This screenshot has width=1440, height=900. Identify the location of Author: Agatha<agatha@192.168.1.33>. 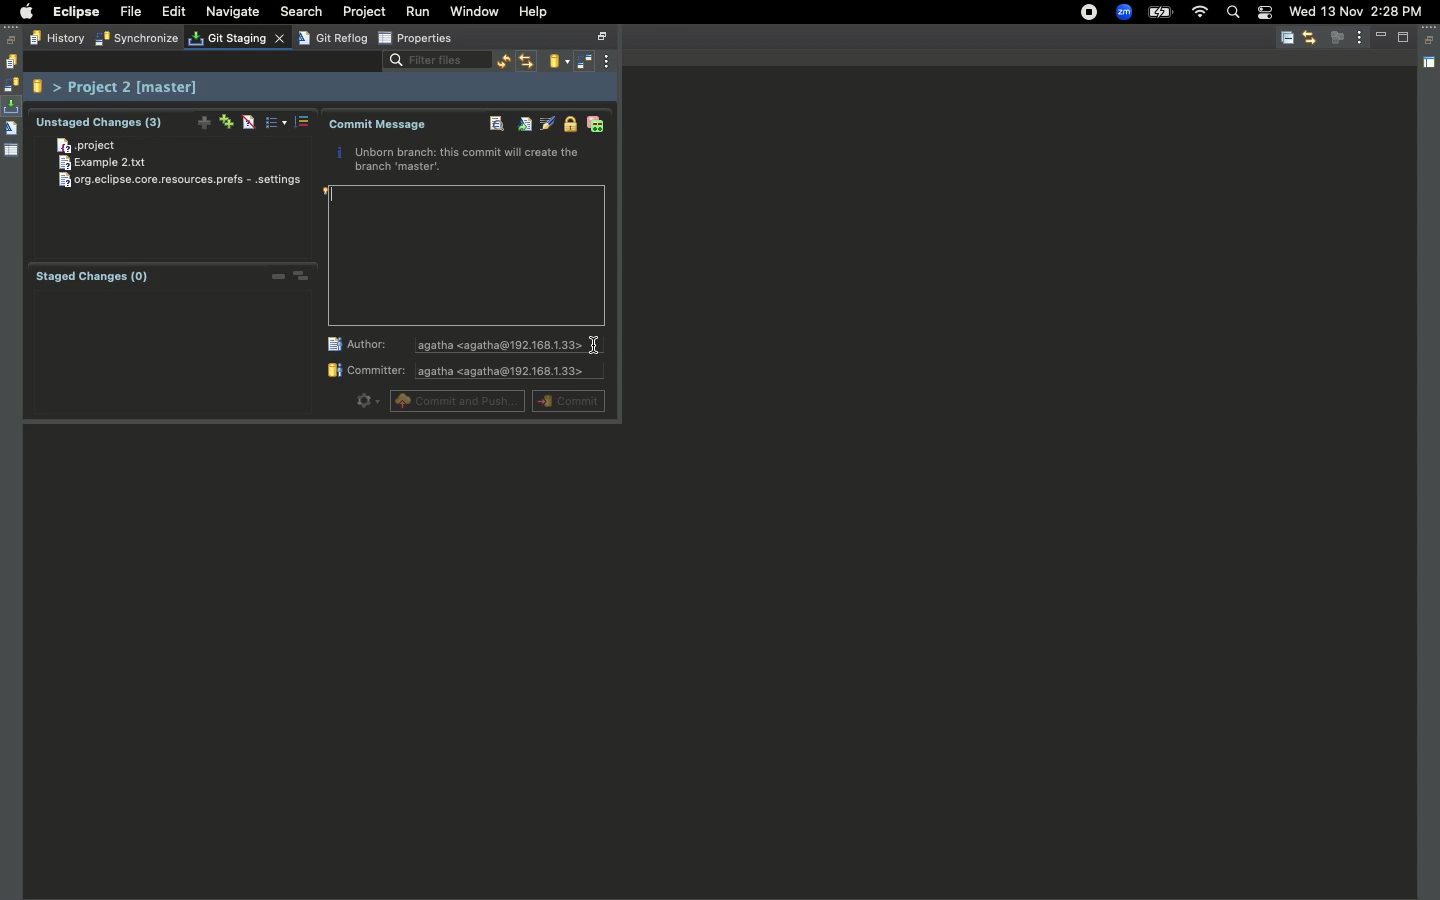
(458, 344).